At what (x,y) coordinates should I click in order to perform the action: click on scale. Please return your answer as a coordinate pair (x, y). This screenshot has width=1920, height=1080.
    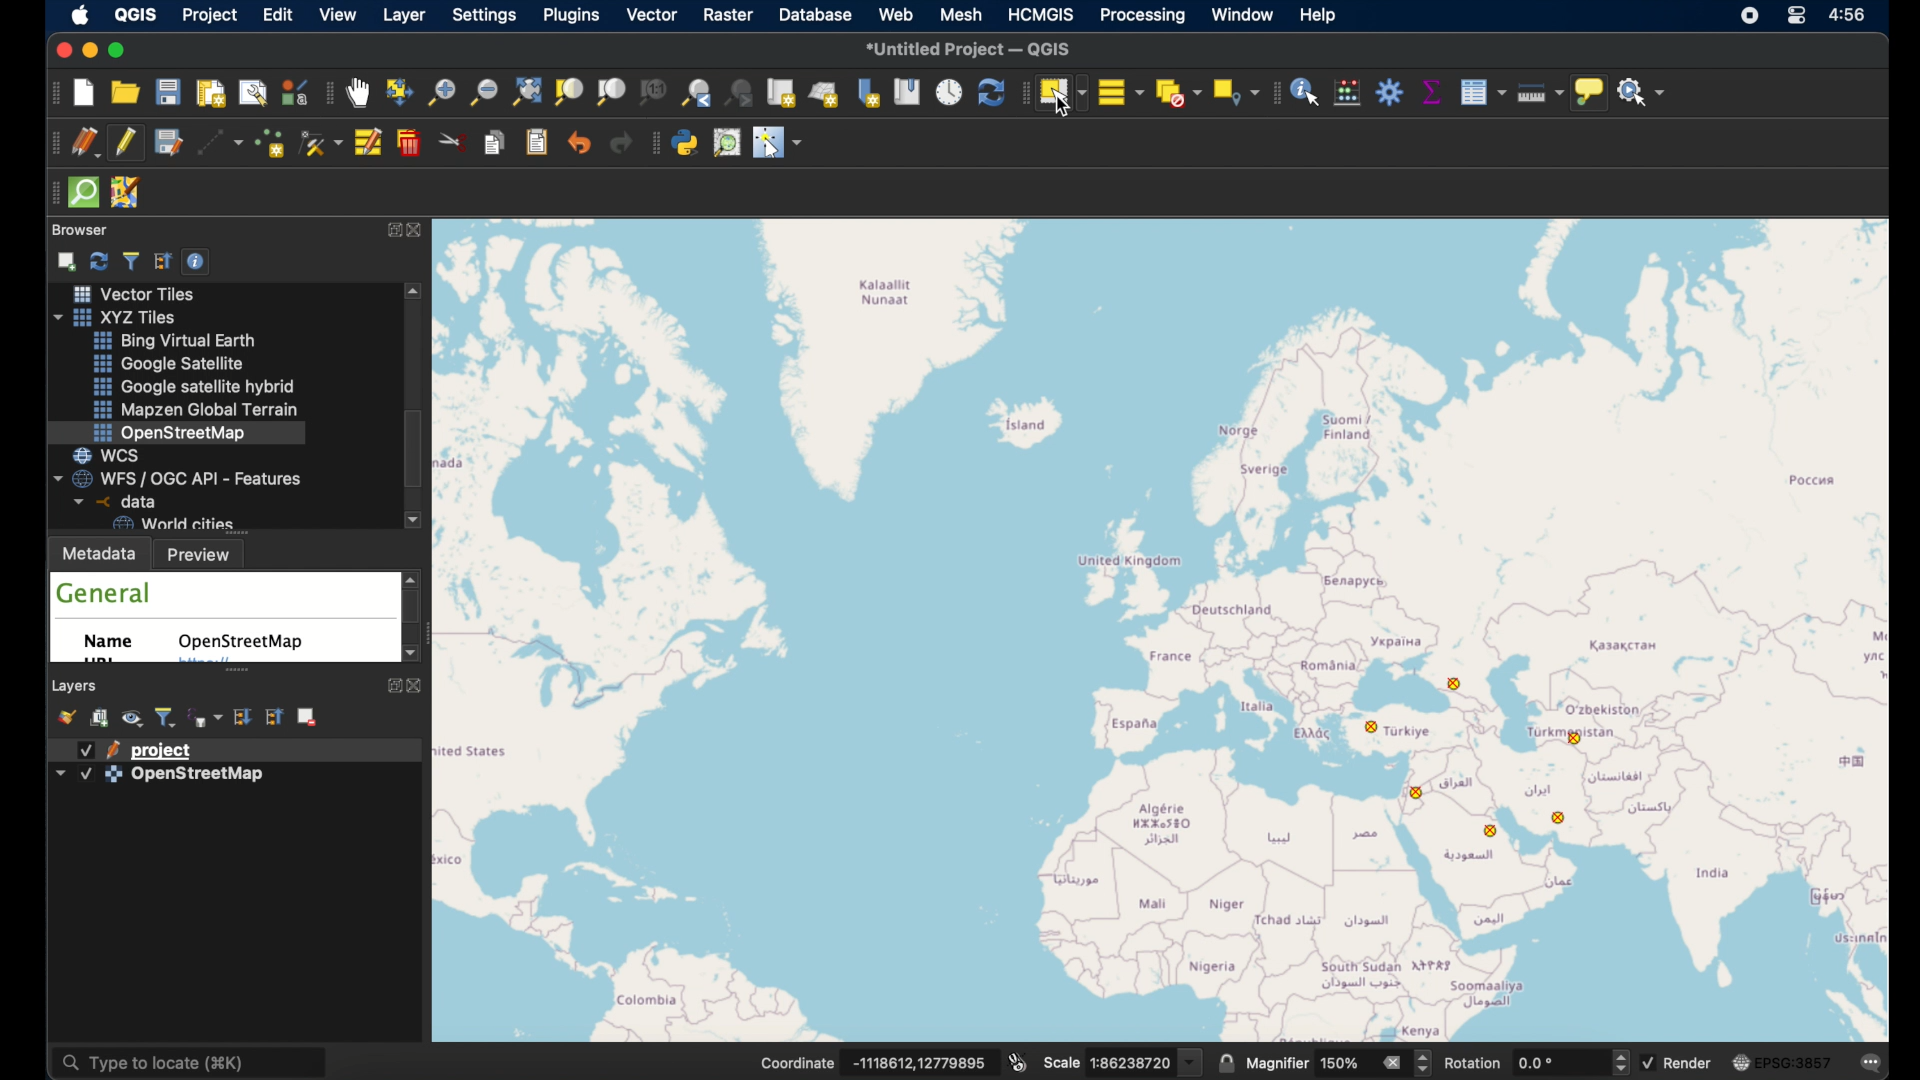
    Looking at the image, I should click on (1060, 1065).